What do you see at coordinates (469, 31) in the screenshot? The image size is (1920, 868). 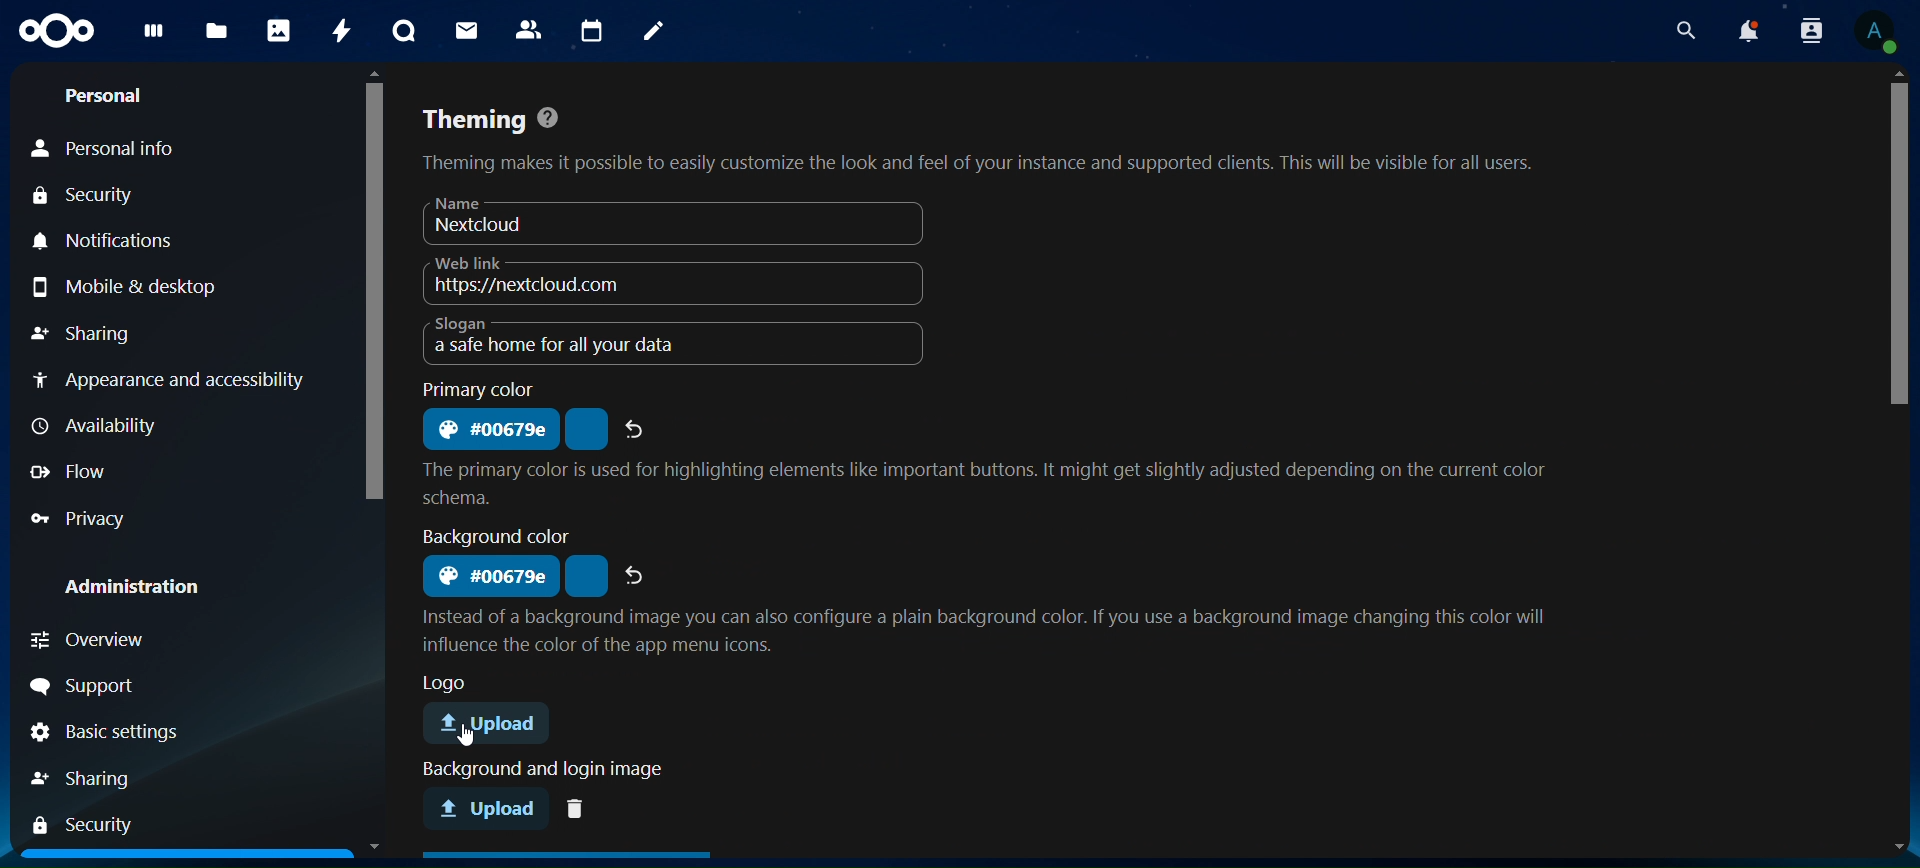 I see `mail` at bounding box center [469, 31].